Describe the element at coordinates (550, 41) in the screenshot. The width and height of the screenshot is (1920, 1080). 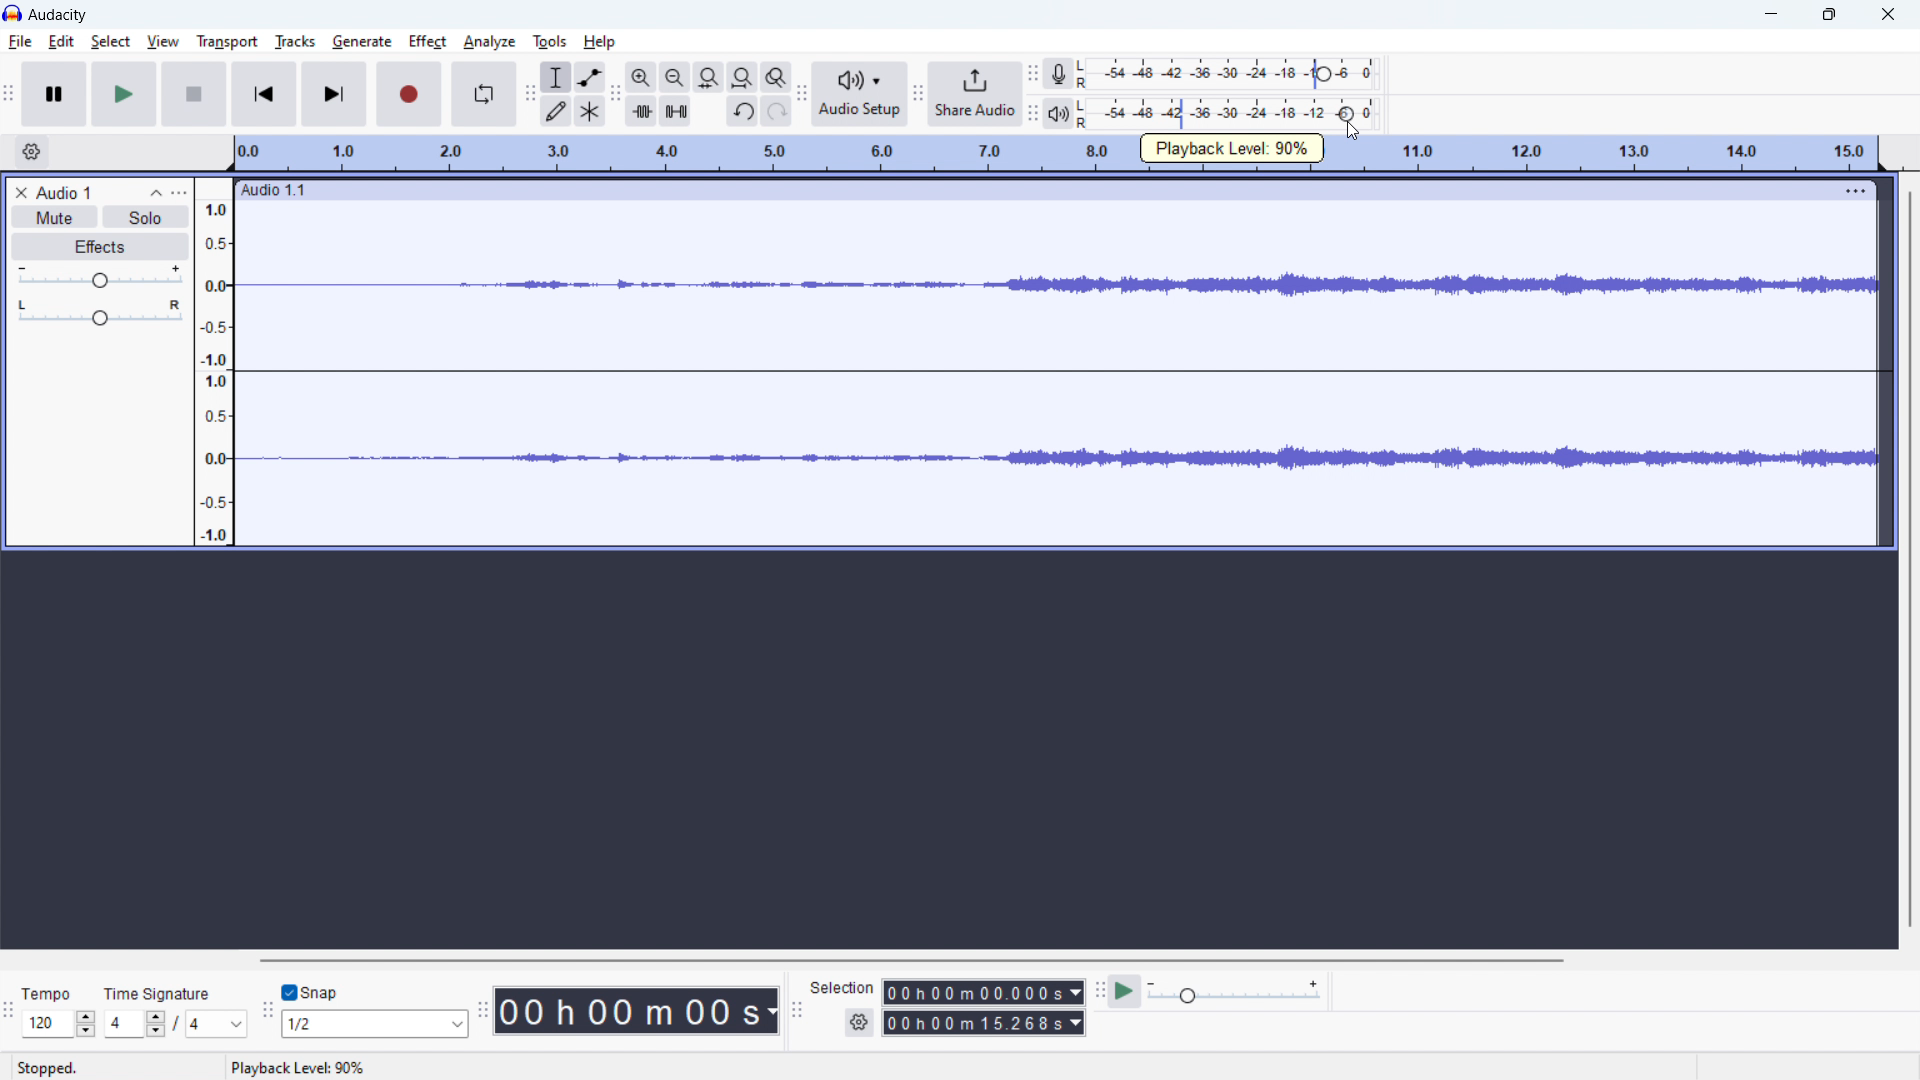
I see `tools` at that location.